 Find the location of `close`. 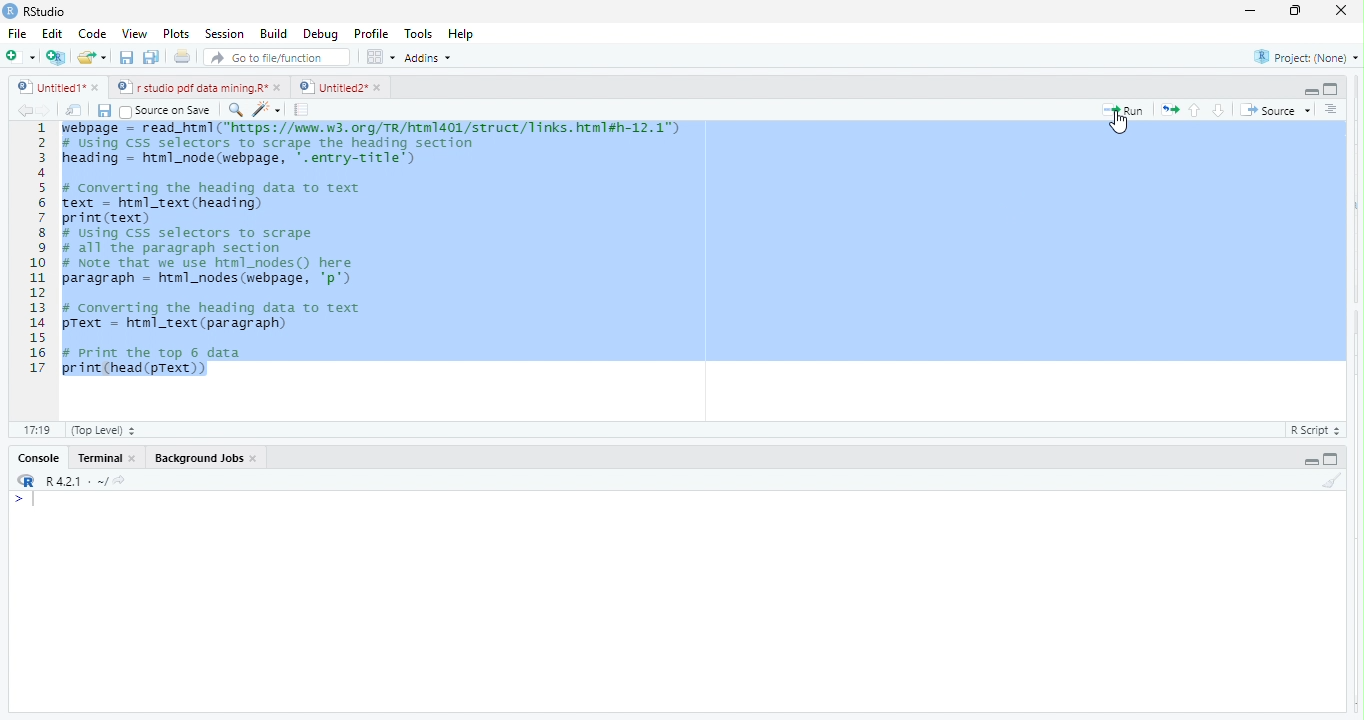

close is located at coordinates (1335, 10).